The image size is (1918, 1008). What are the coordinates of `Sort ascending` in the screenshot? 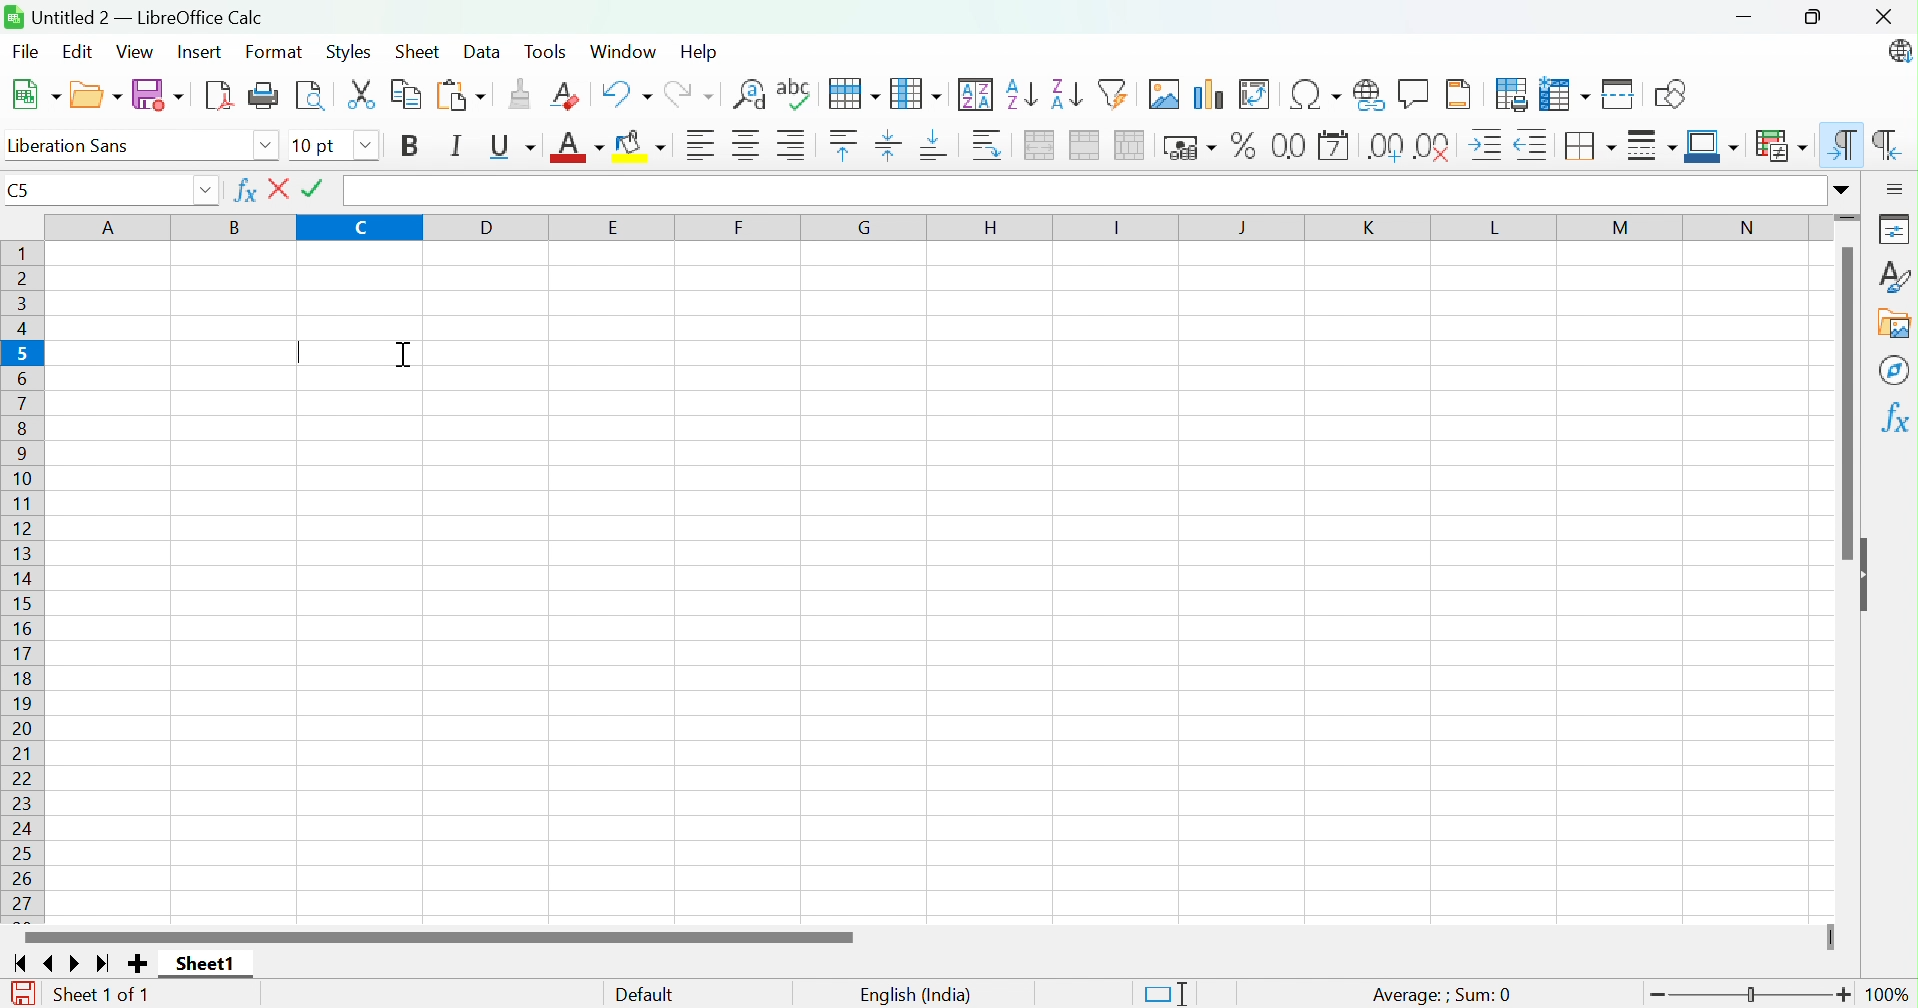 It's located at (1021, 95).